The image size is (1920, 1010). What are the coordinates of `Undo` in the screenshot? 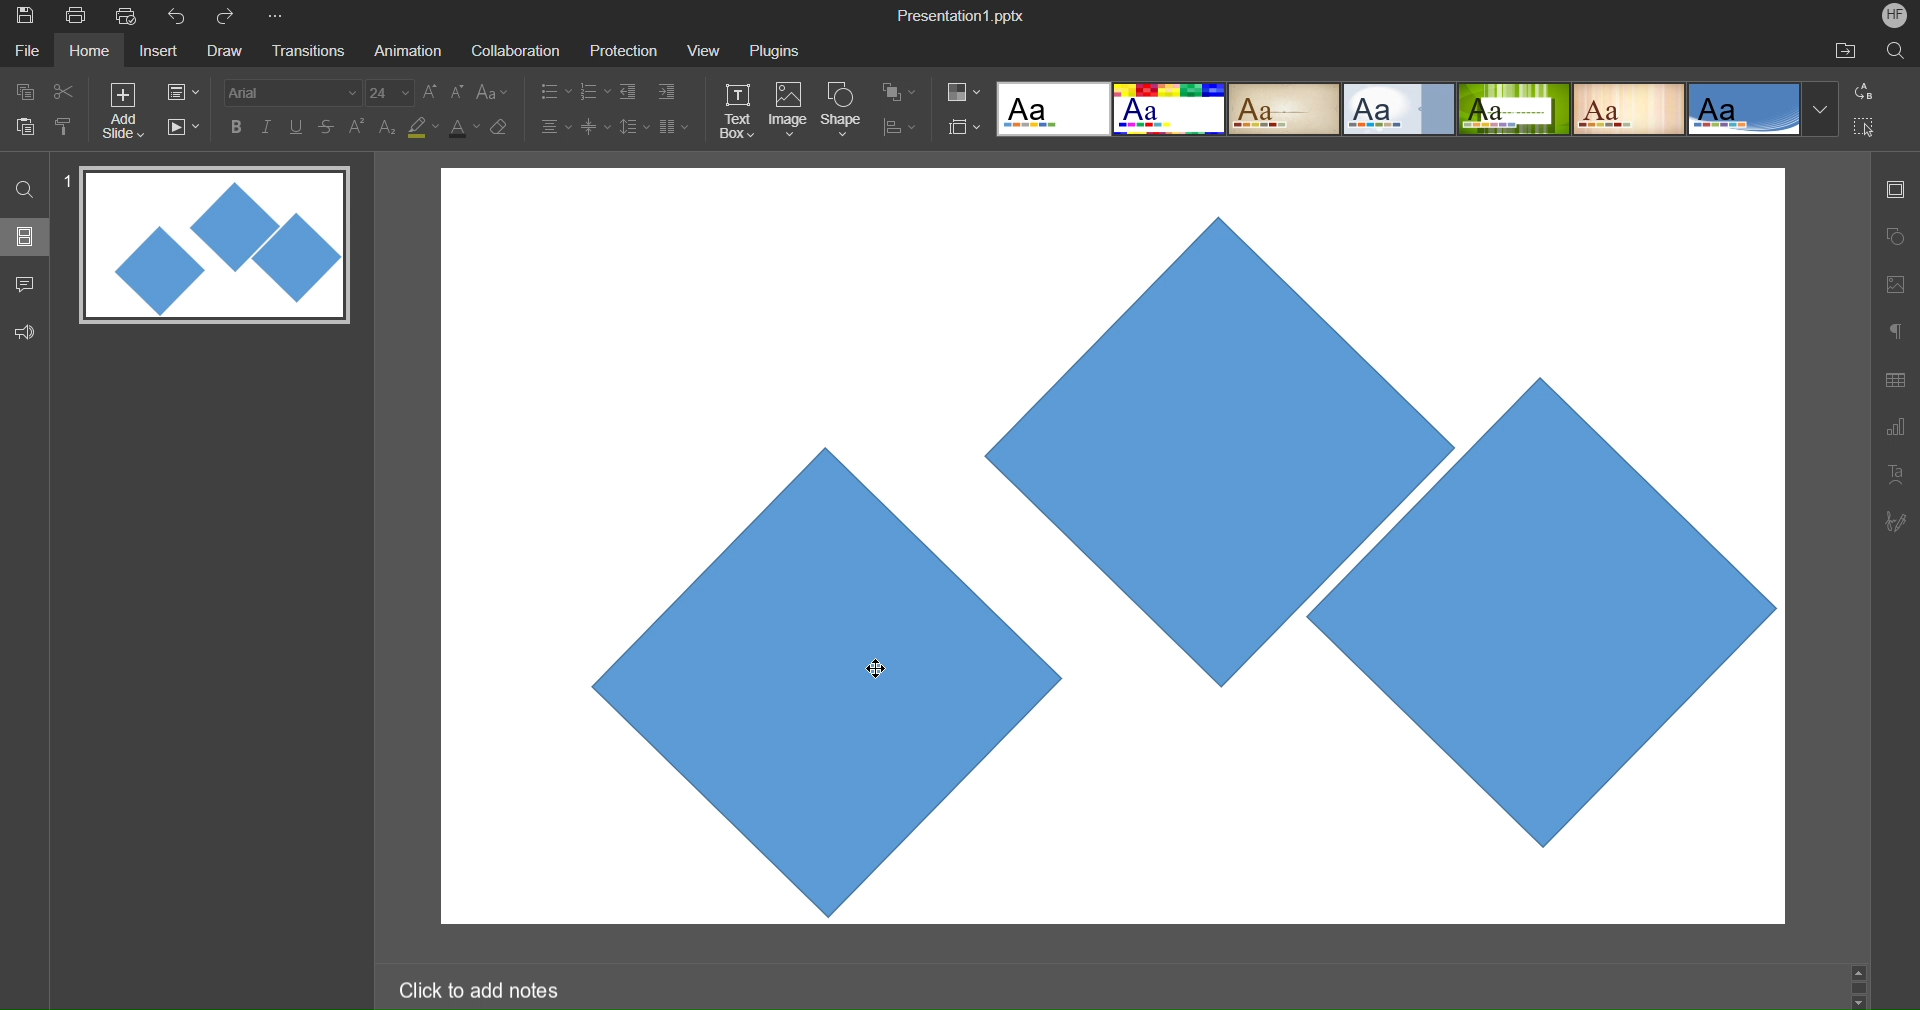 It's located at (181, 17).